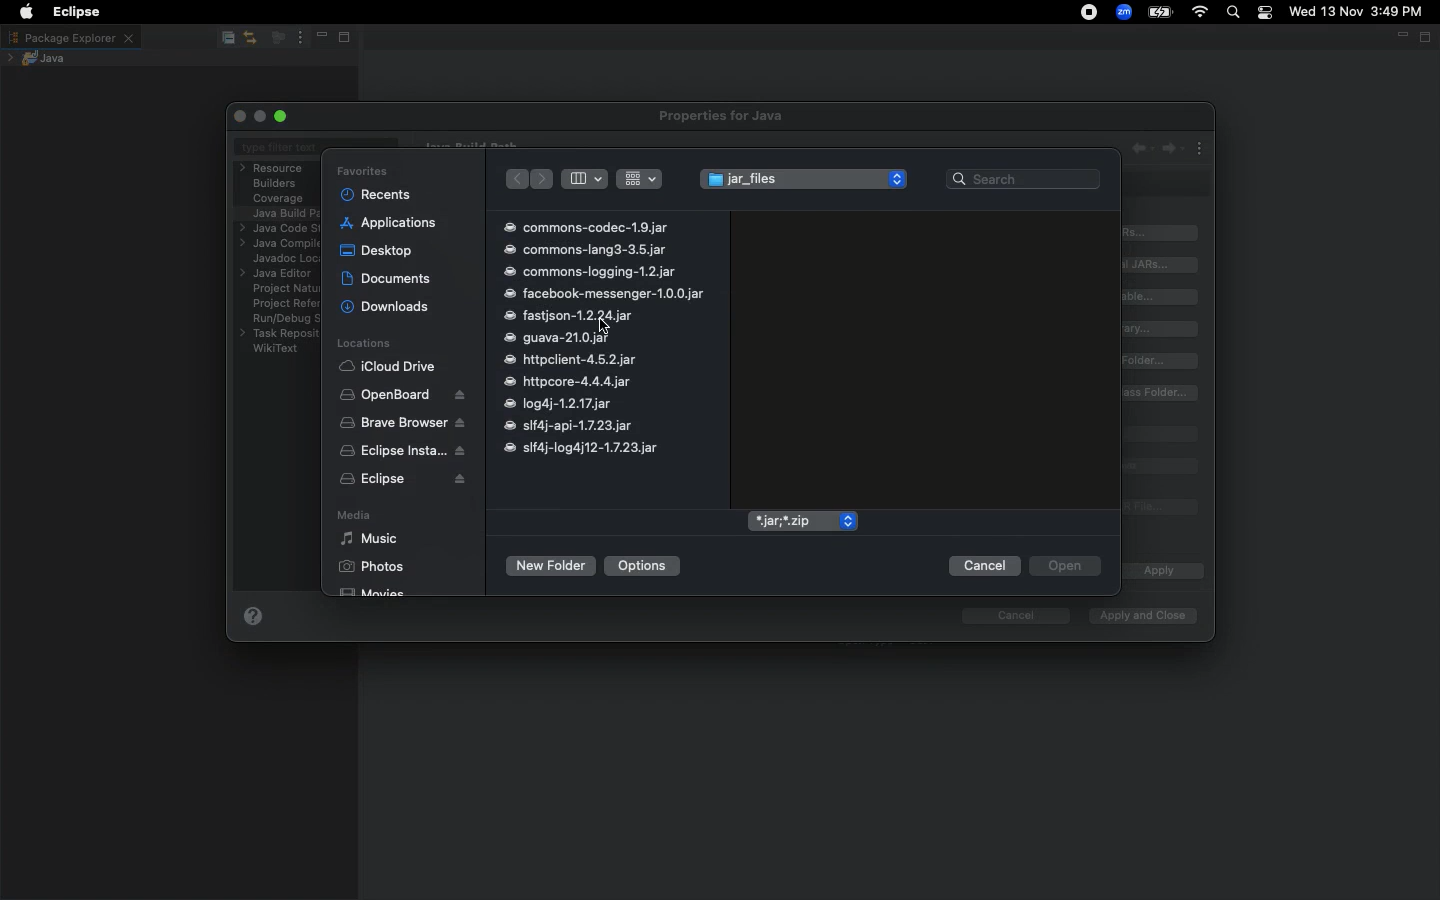  Describe the element at coordinates (276, 39) in the screenshot. I see `Focus on active task` at that location.